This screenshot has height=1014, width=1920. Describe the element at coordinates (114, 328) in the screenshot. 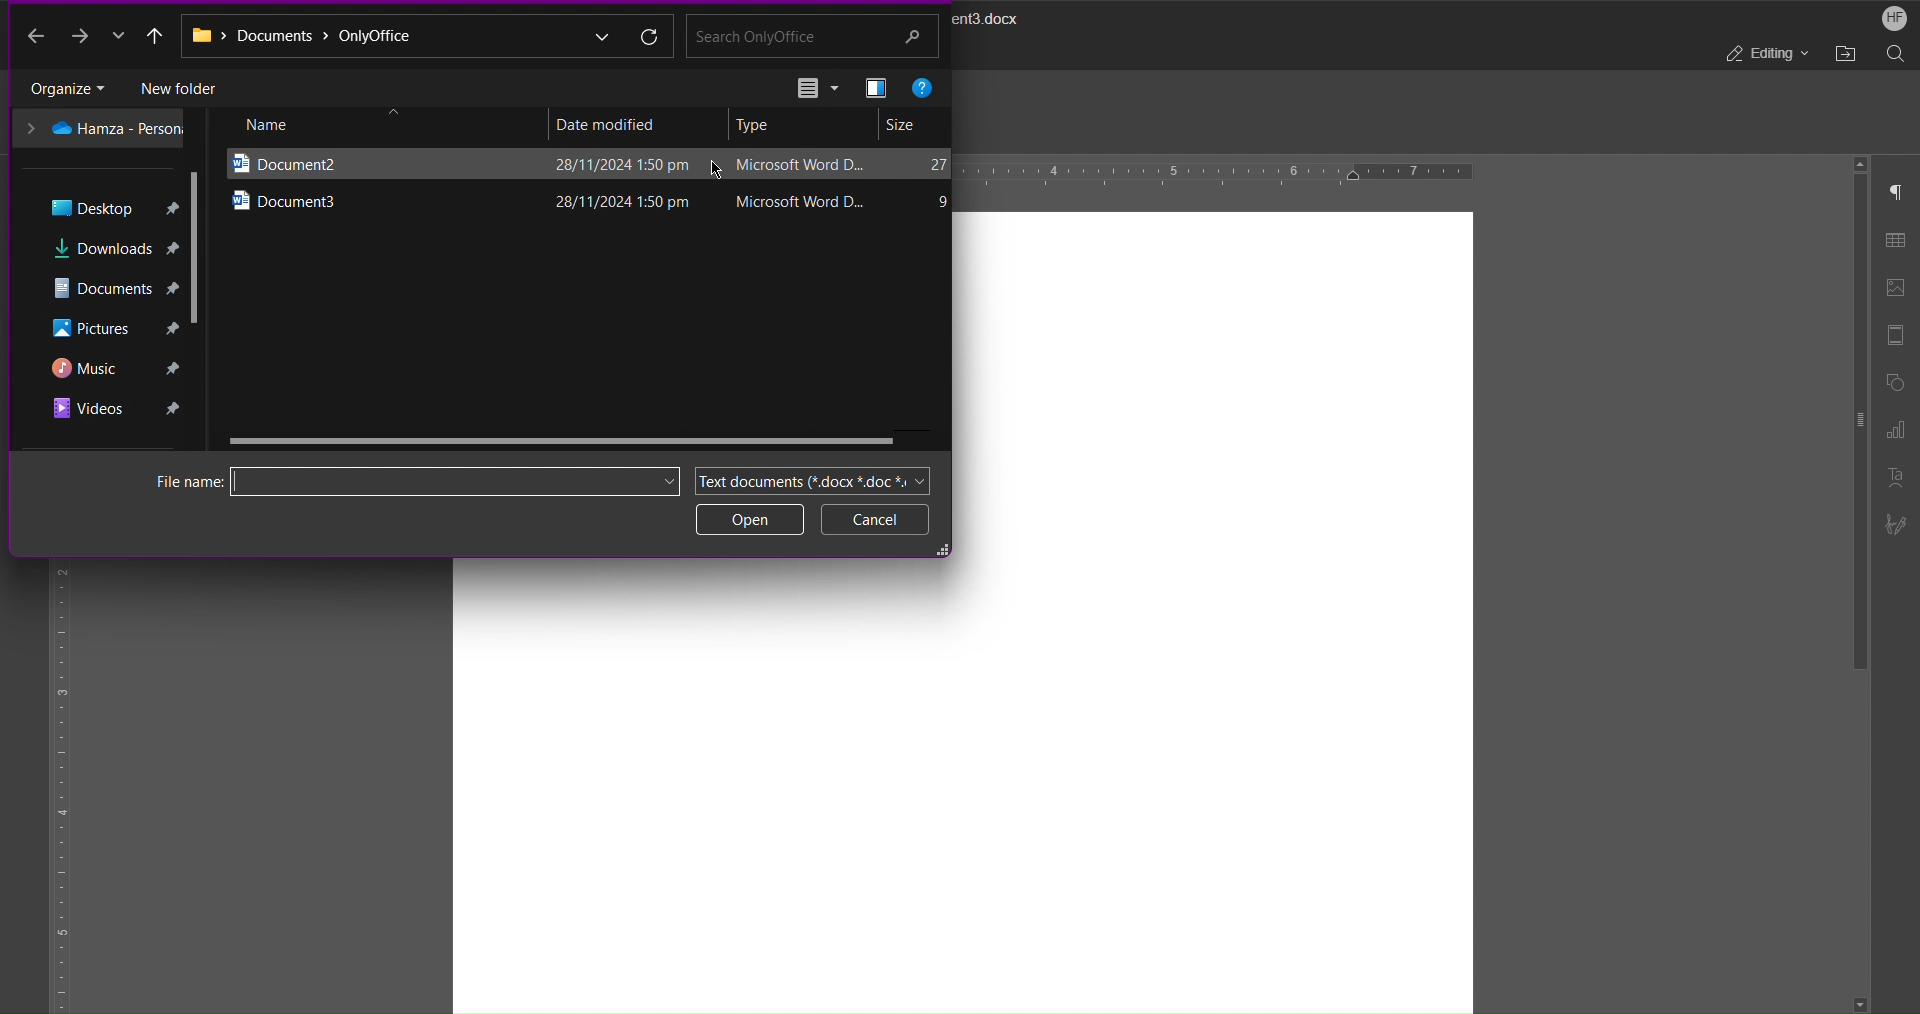

I see `Pictures` at that location.